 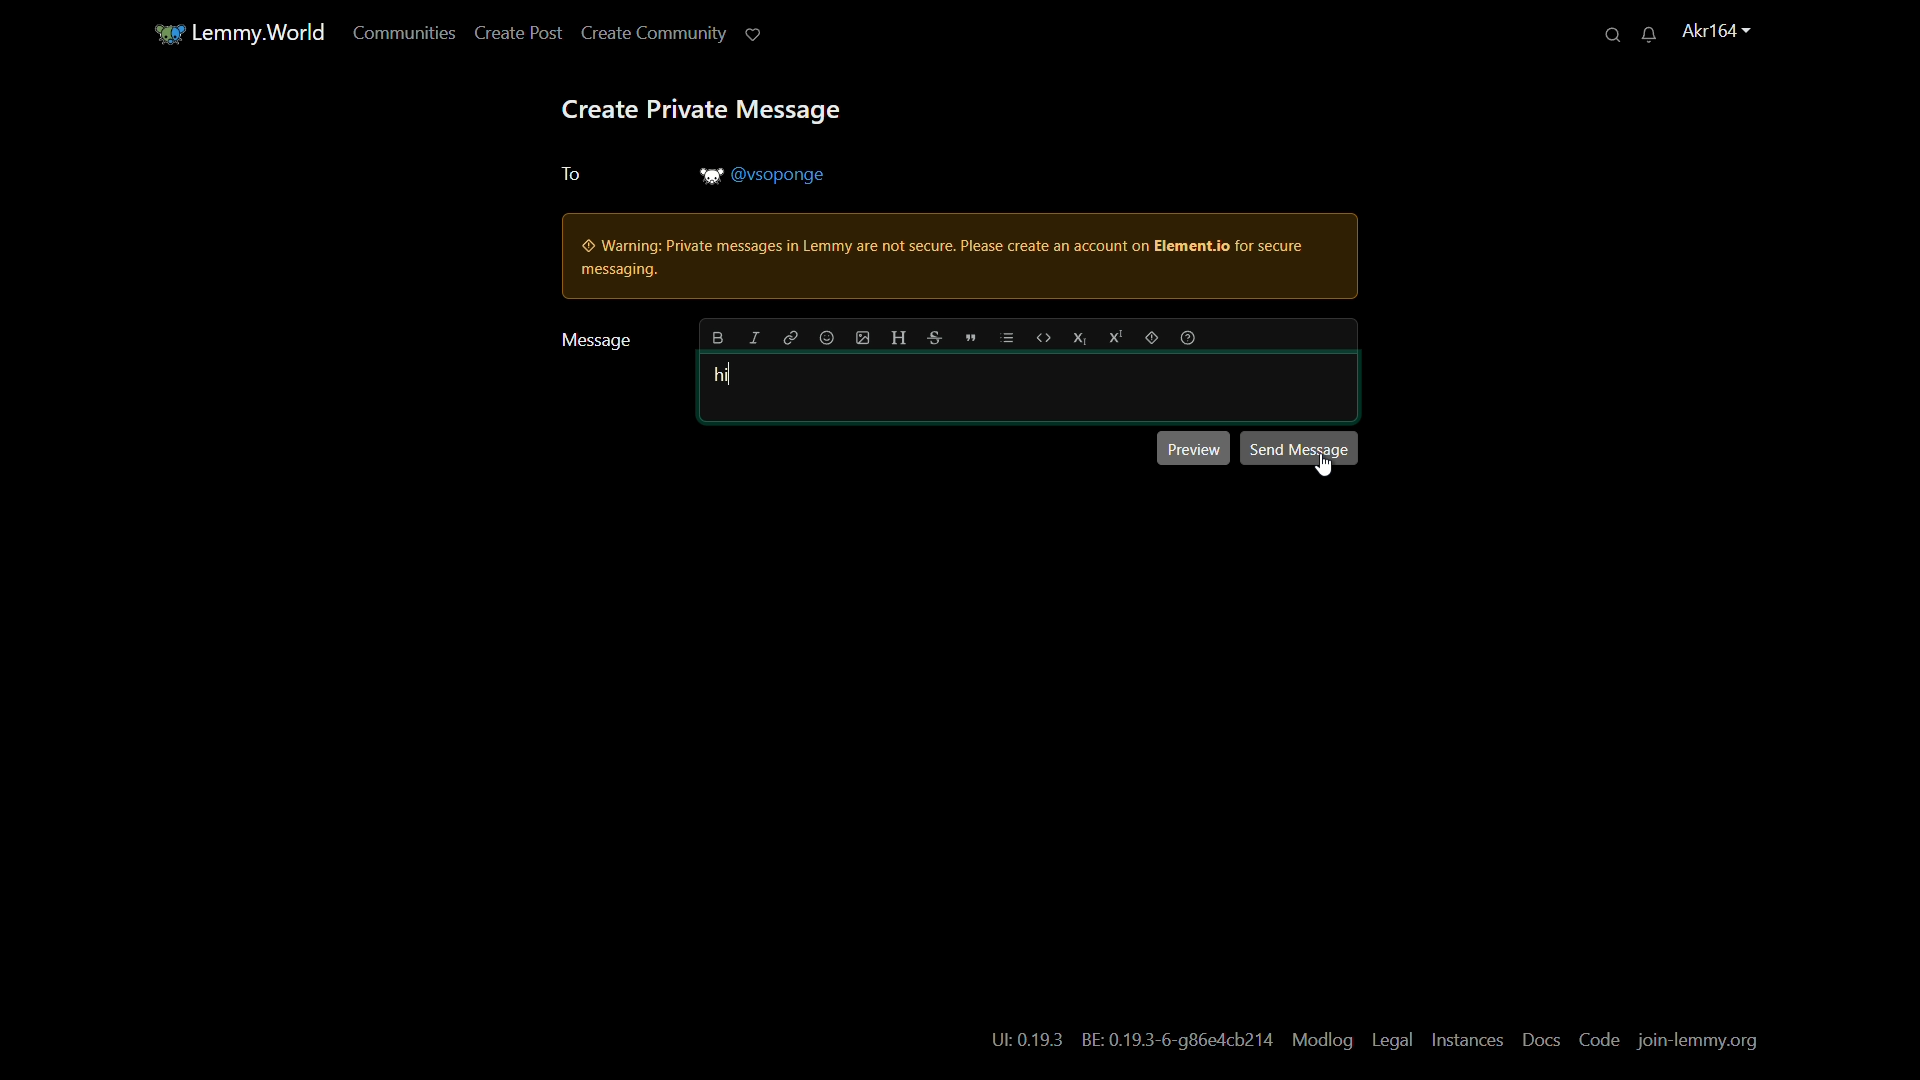 I want to click on code, so click(x=1042, y=336).